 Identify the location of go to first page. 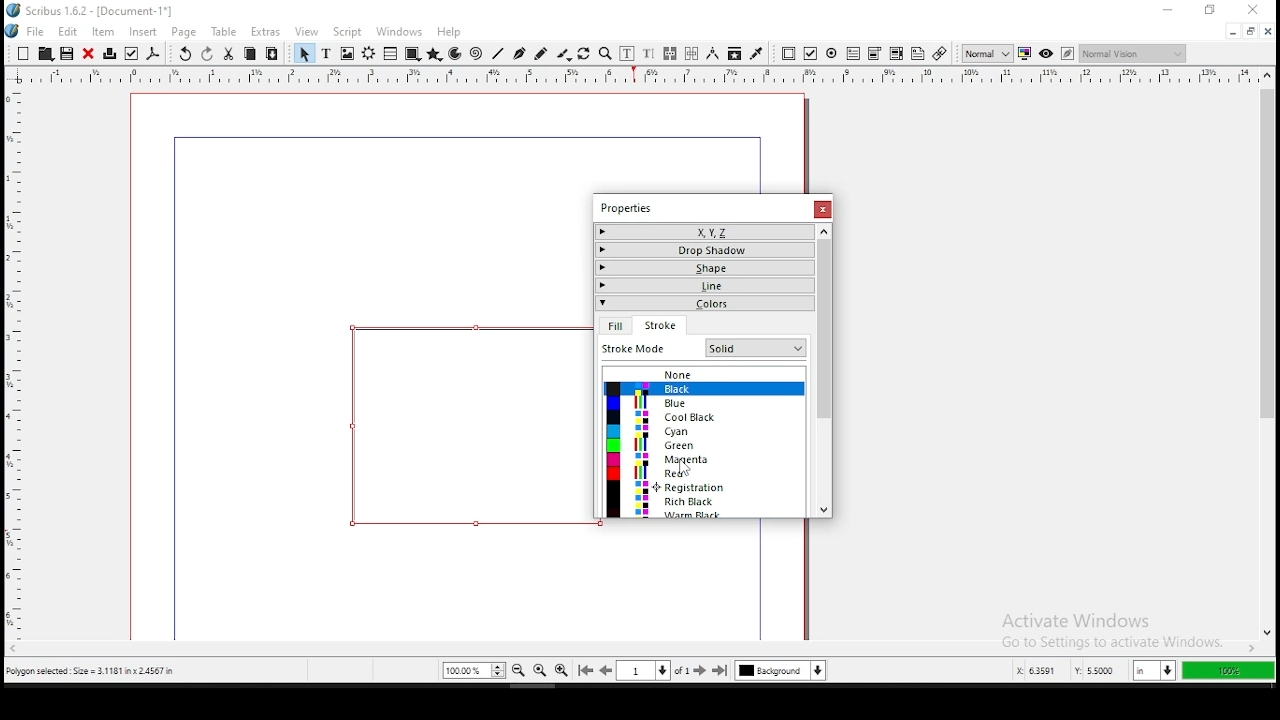
(585, 672).